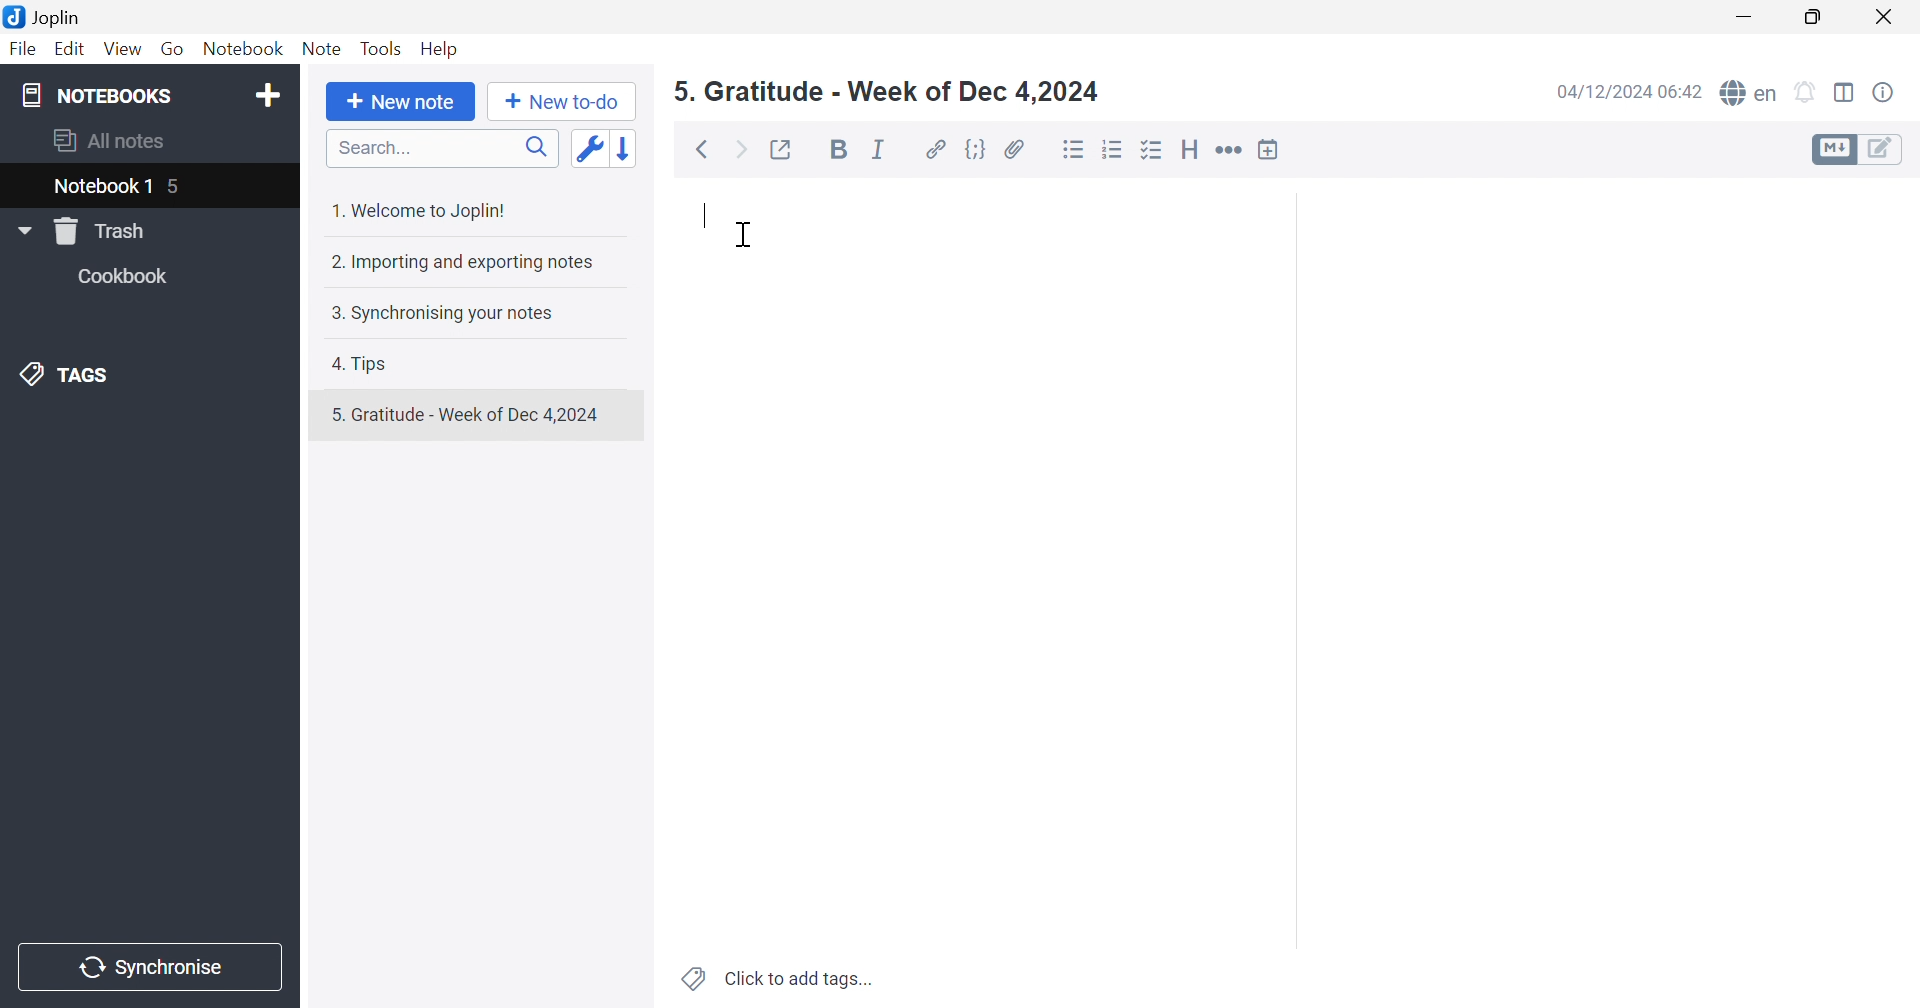 This screenshot has height=1008, width=1920. Describe the element at coordinates (101, 189) in the screenshot. I see `Notebook 1` at that location.